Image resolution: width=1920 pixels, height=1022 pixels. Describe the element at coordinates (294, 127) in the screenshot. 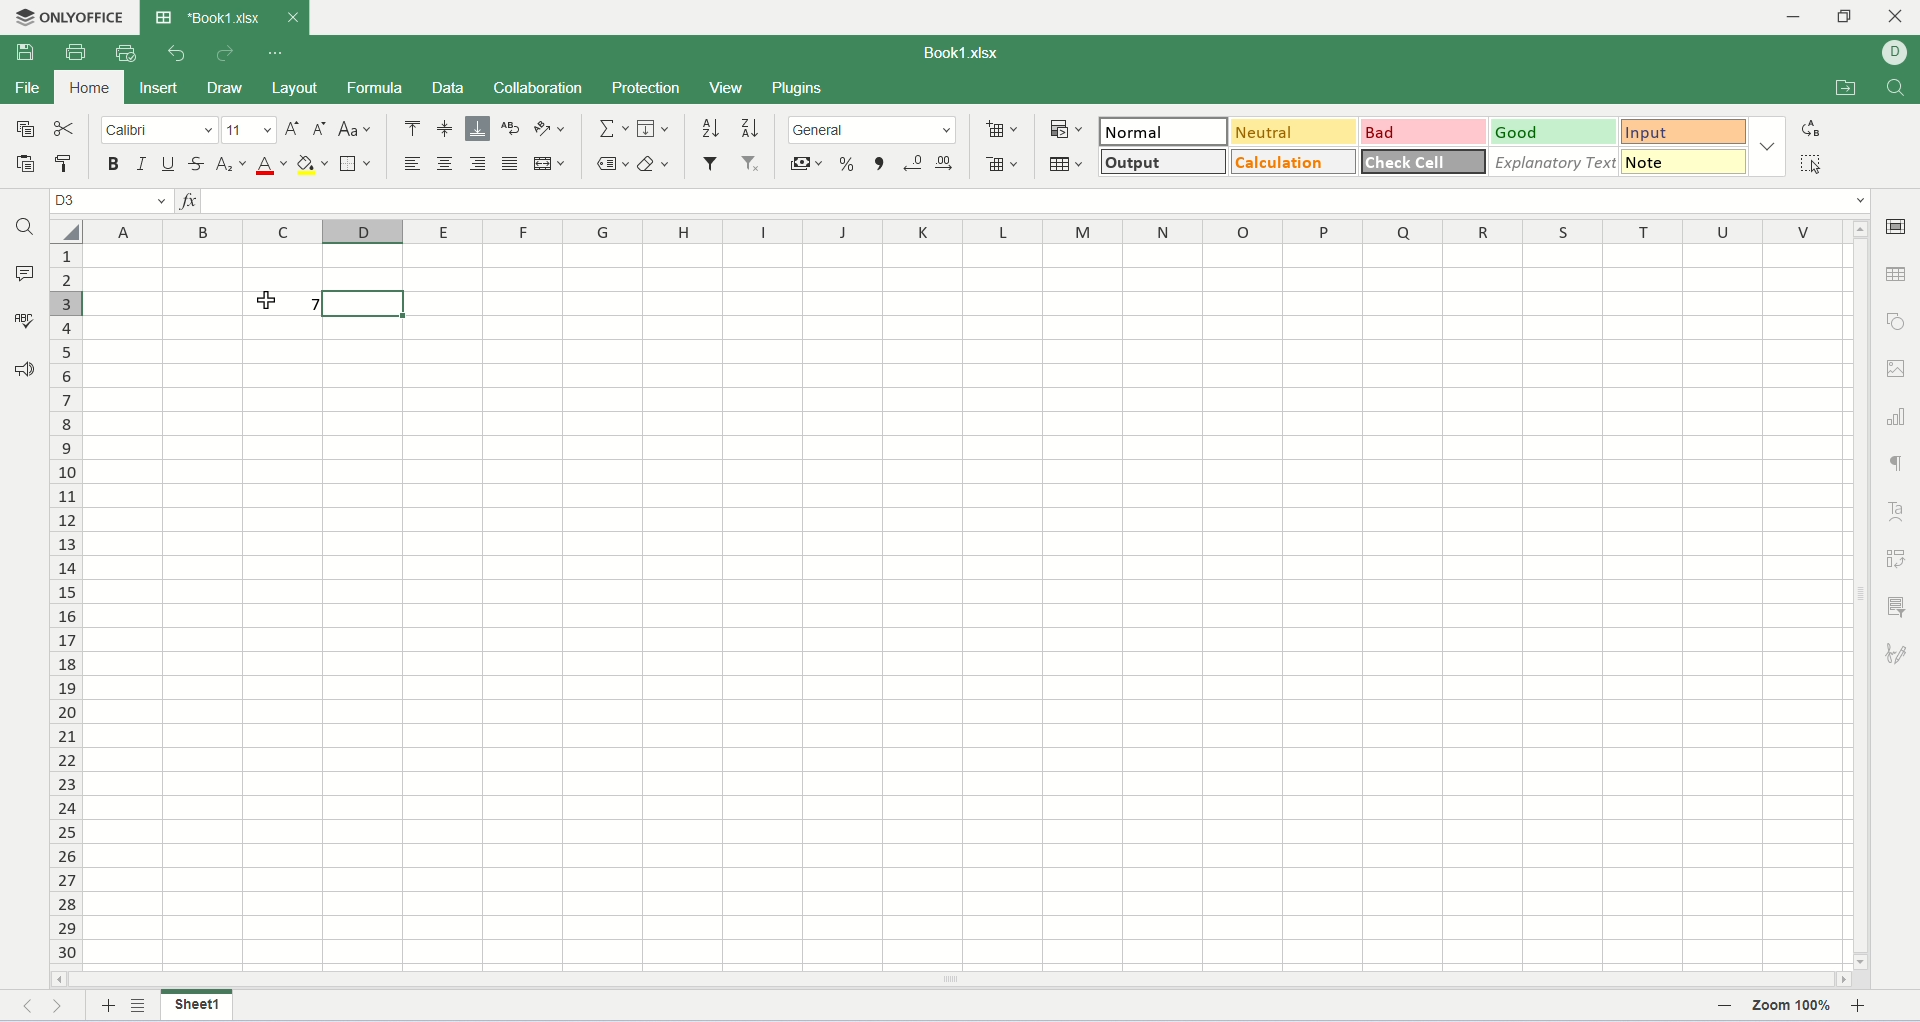

I see `increase font size` at that location.